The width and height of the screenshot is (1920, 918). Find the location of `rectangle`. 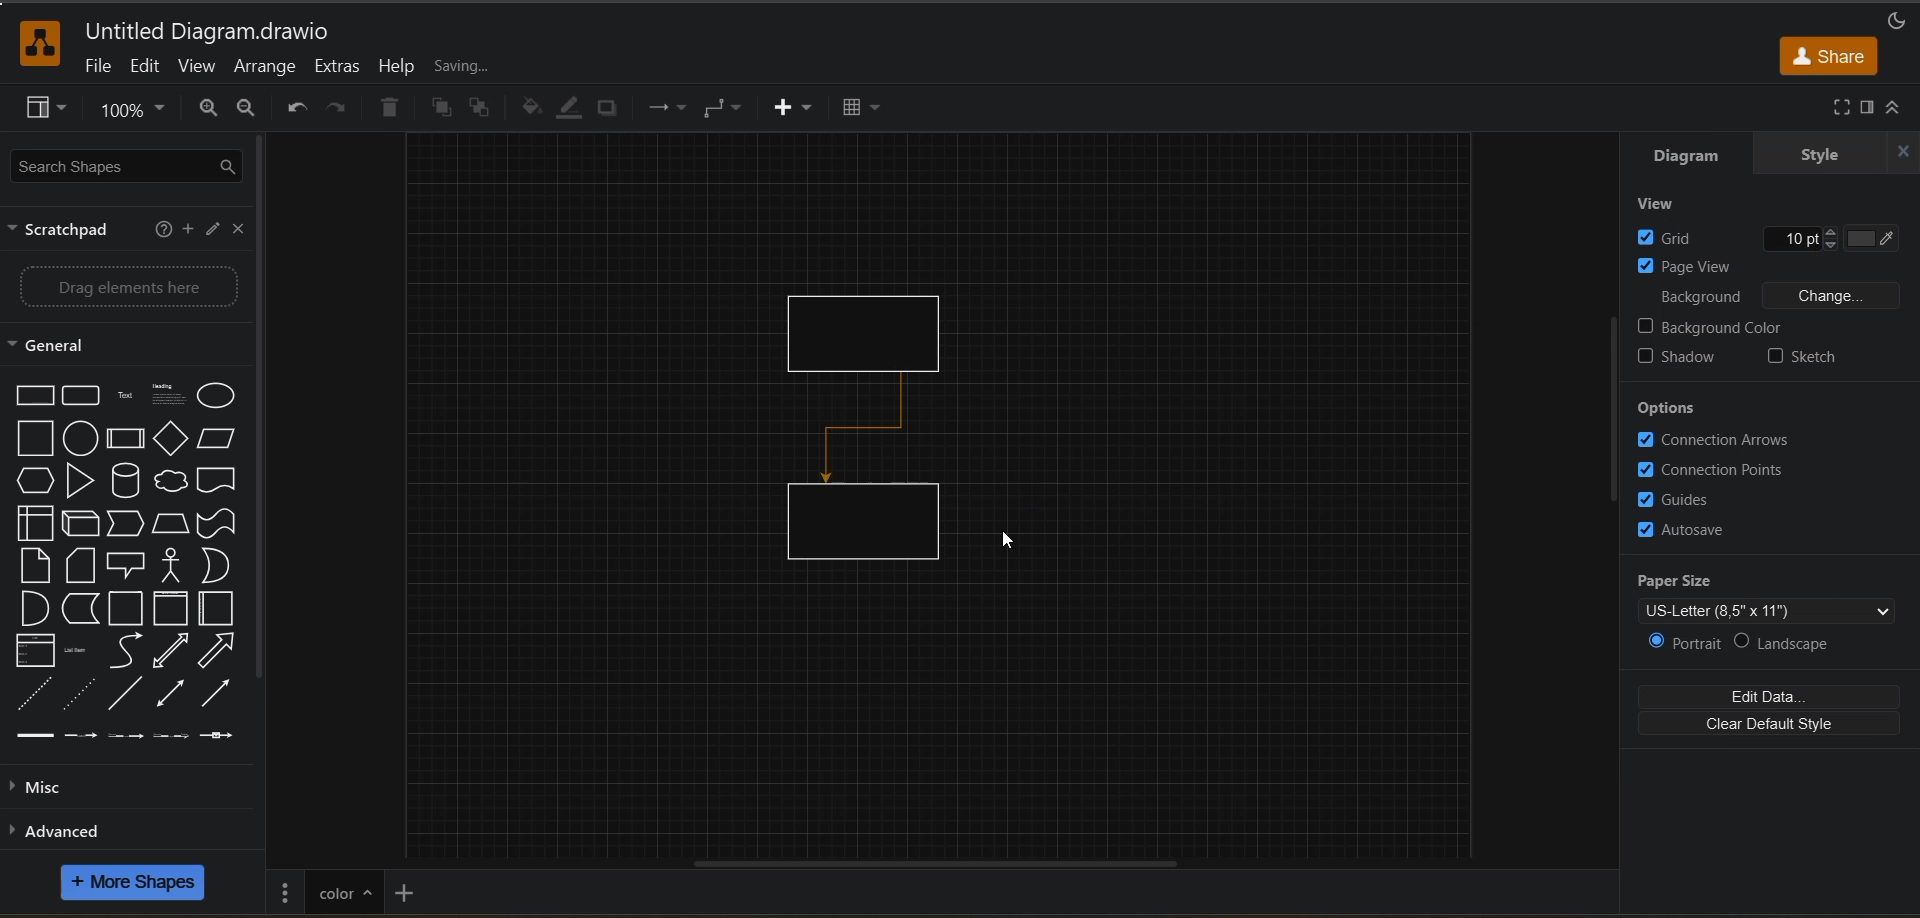

rectangle is located at coordinates (873, 328).